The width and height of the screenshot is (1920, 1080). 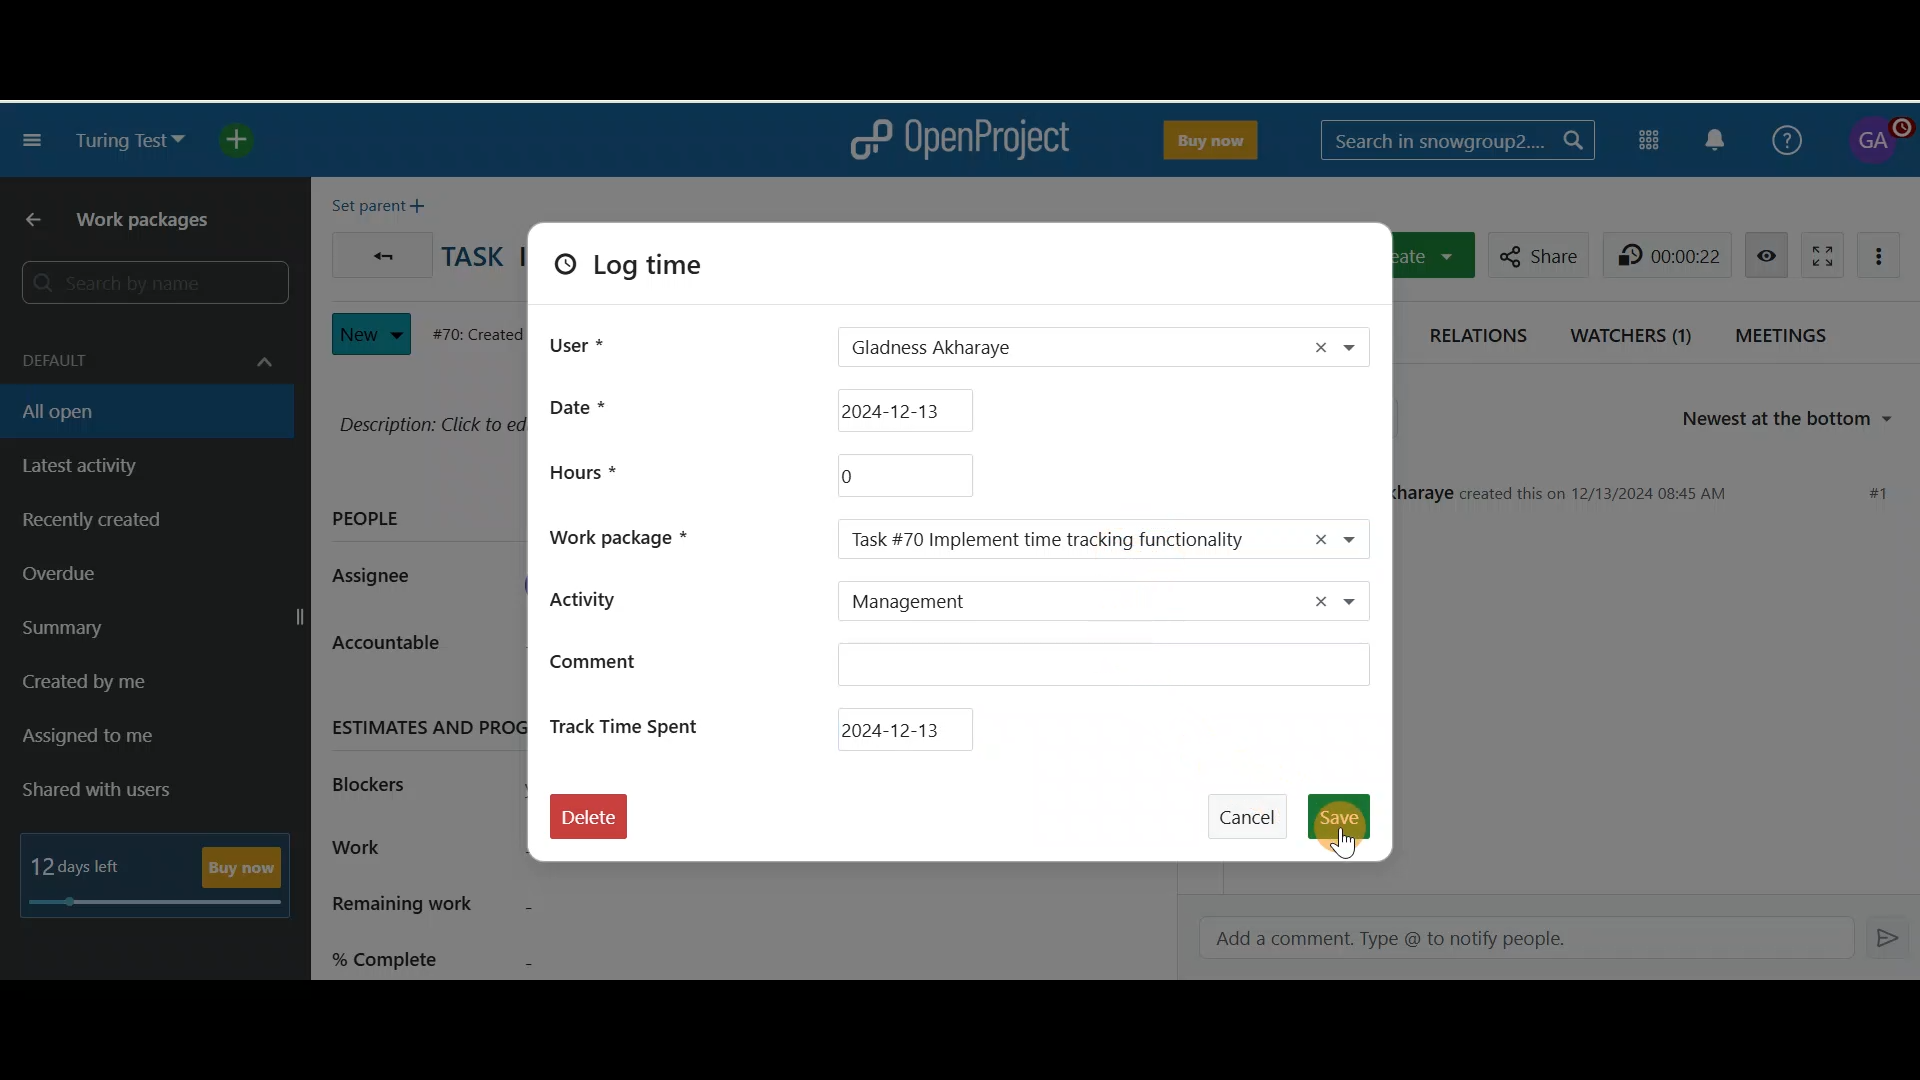 I want to click on Remaining work, so click(x=532, y=906).